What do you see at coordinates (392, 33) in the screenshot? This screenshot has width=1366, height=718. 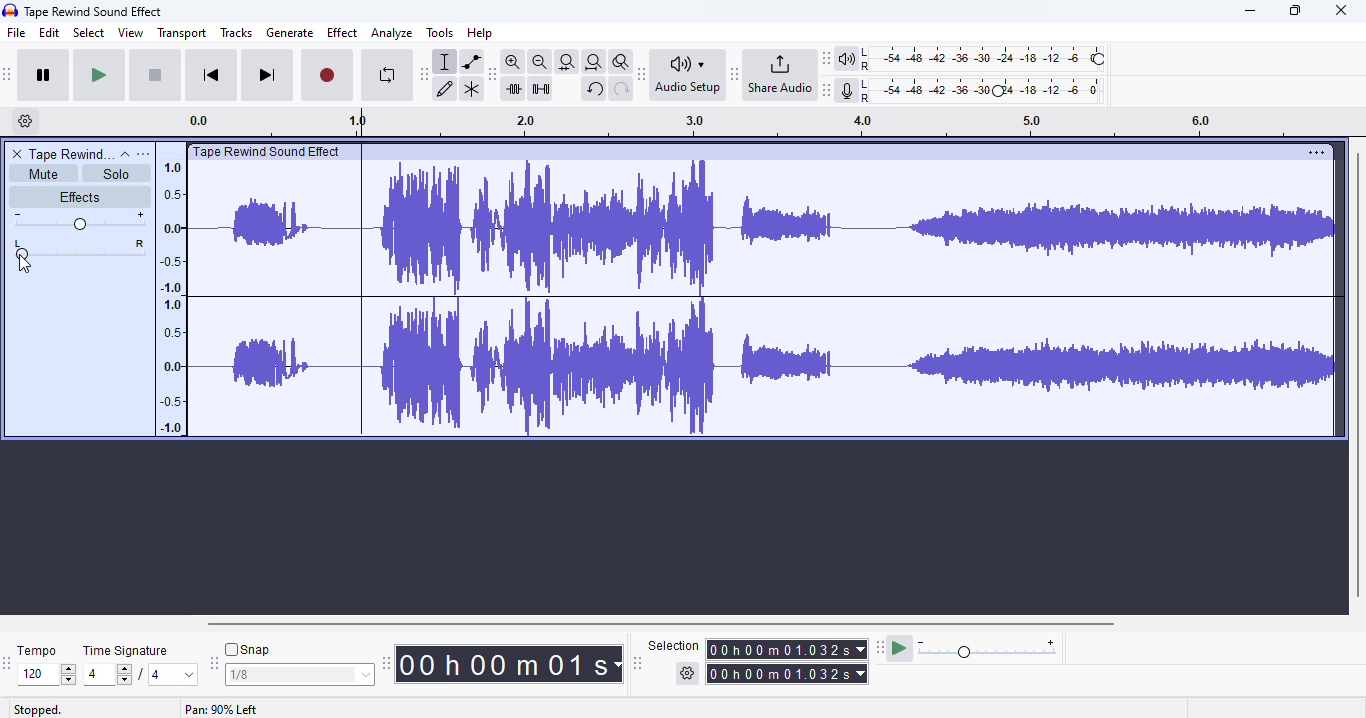 I see `analyze` at bounding box center [392, 33].